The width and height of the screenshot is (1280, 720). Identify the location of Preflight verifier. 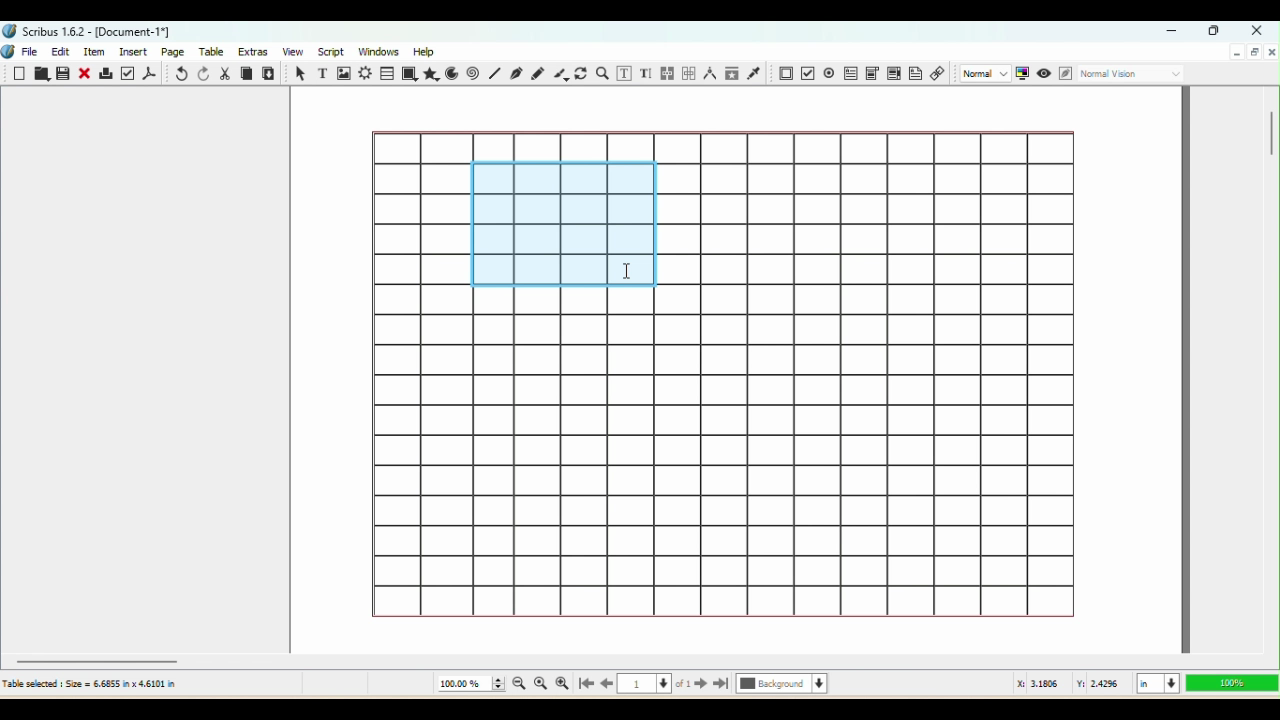
(129, 73).